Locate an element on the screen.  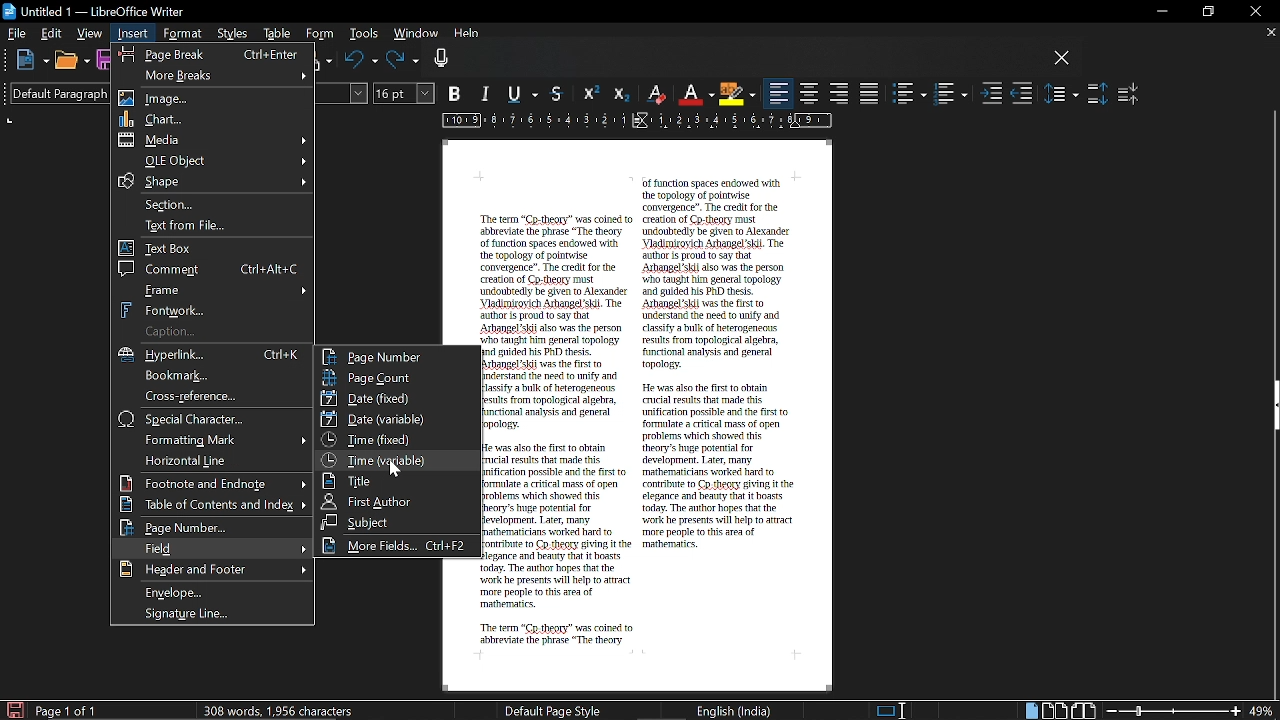
Text box is located at coordinates (214, 248).